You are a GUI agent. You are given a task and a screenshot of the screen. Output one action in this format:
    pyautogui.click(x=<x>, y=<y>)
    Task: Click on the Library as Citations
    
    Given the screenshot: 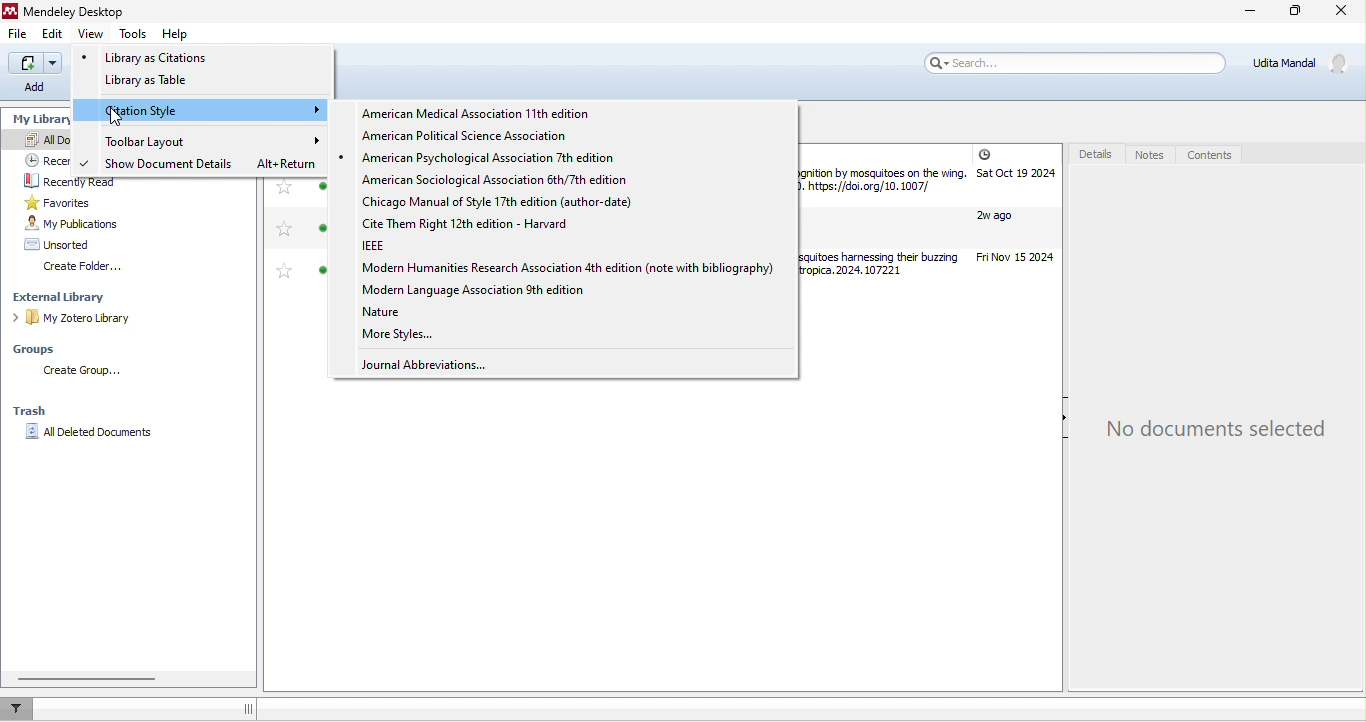 What is the action you would take?
    pyautogui.click(x=164, y=57)
    